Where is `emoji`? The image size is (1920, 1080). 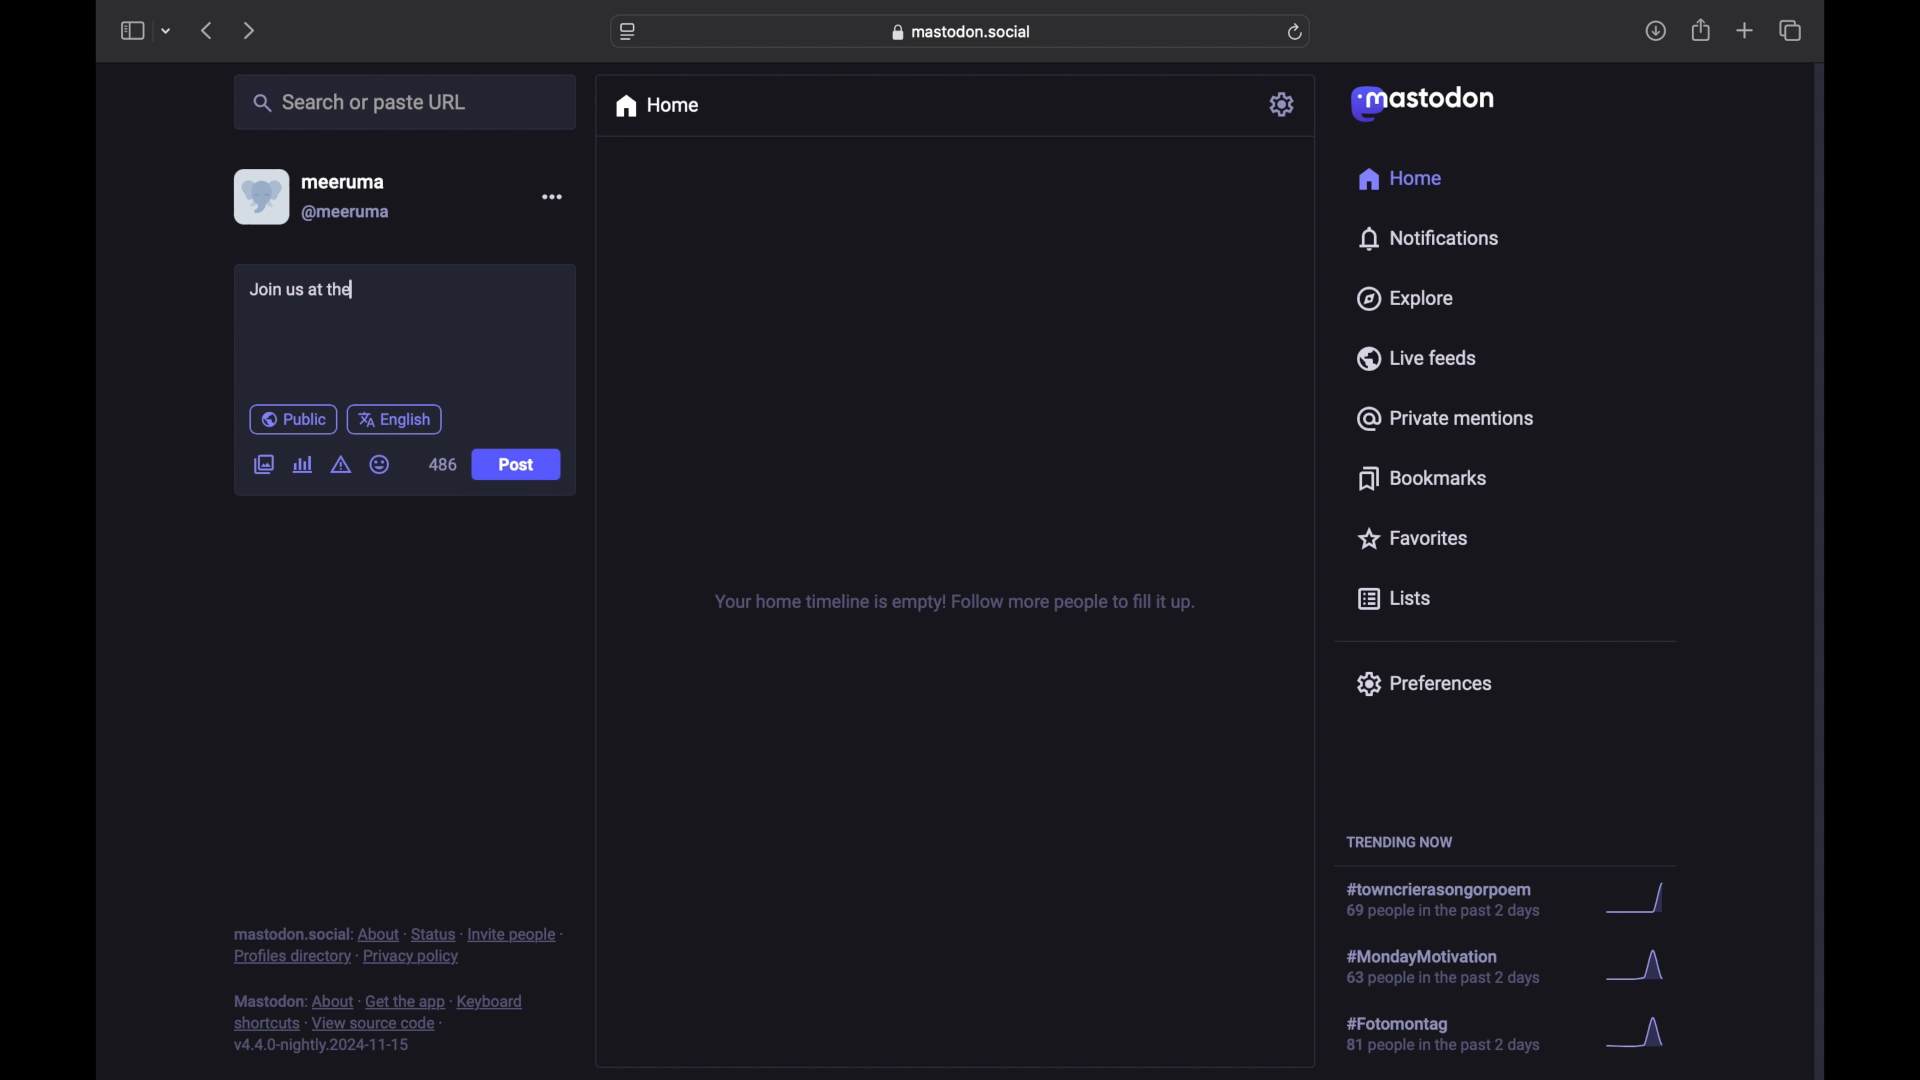 emoji is located at coordinates (380, 465).